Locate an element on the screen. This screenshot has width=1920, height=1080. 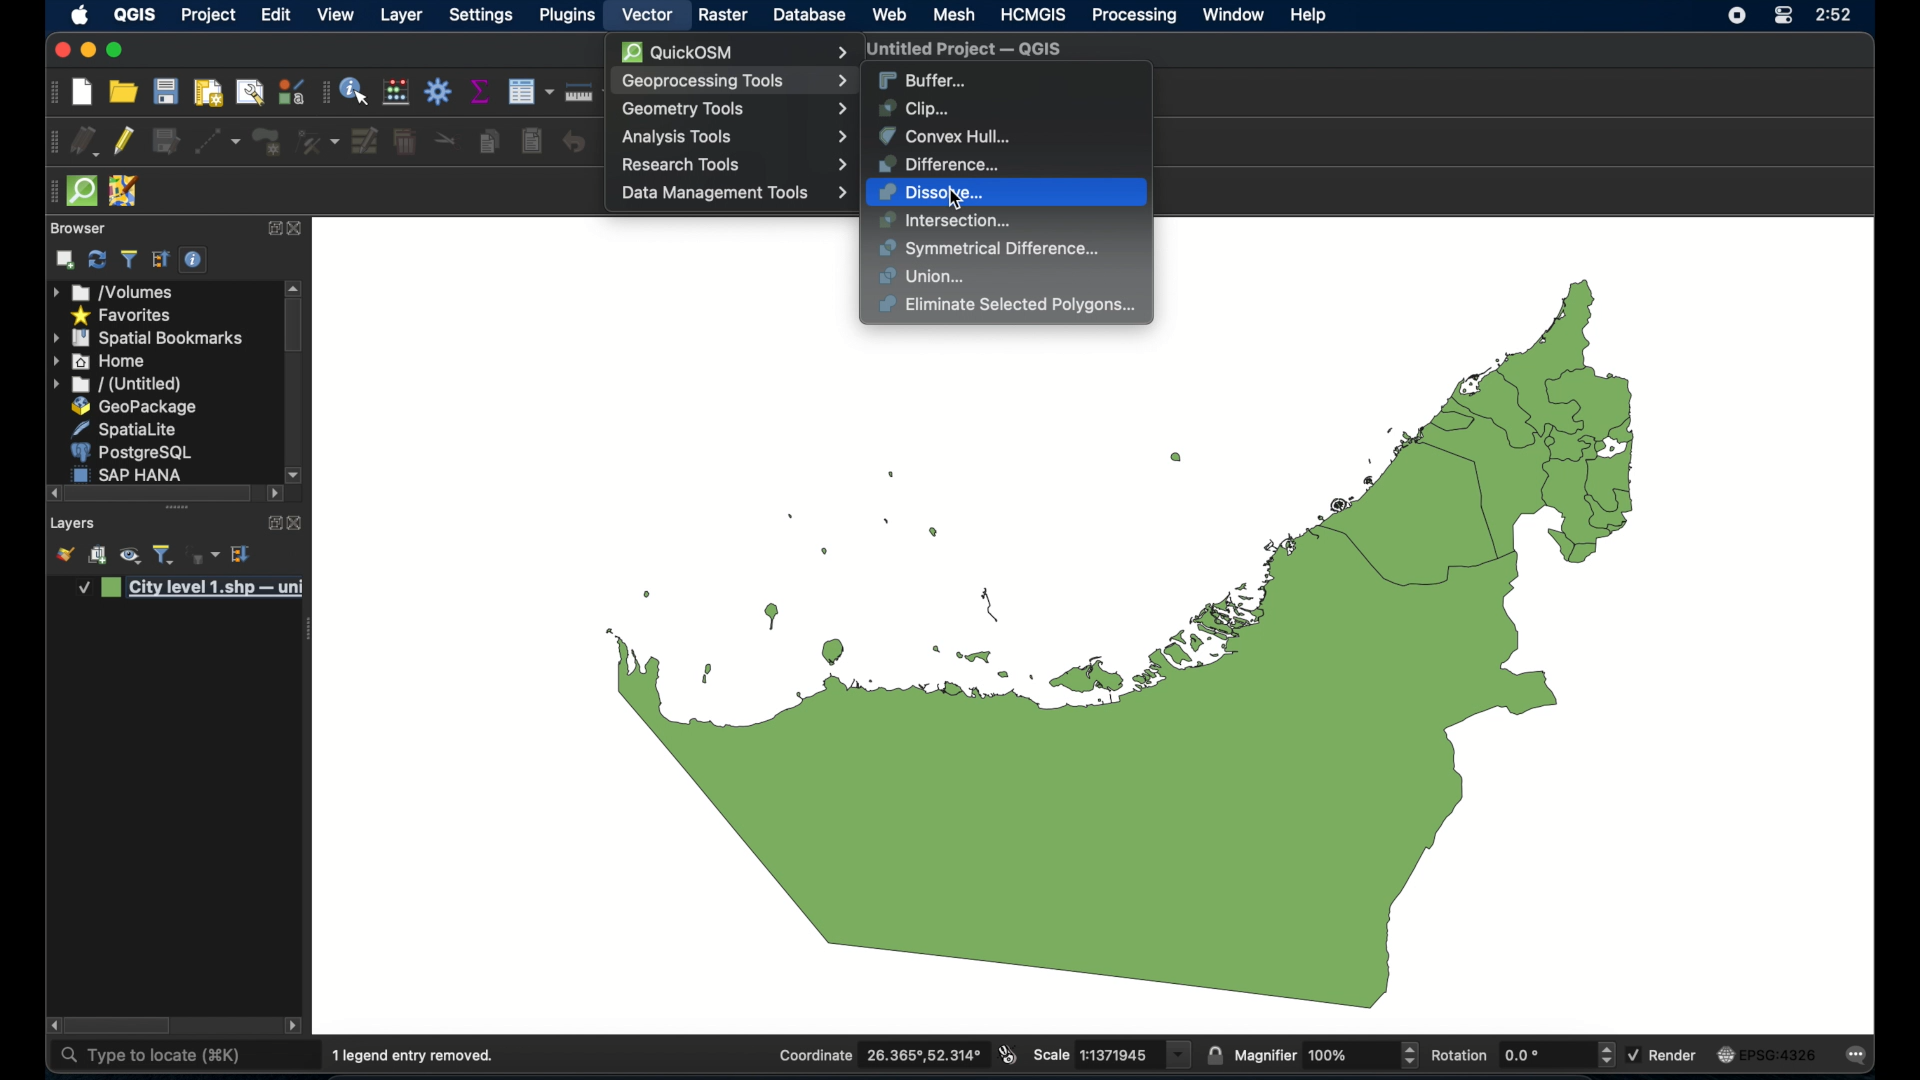
project toolbar is located at coordinates (51, 93).